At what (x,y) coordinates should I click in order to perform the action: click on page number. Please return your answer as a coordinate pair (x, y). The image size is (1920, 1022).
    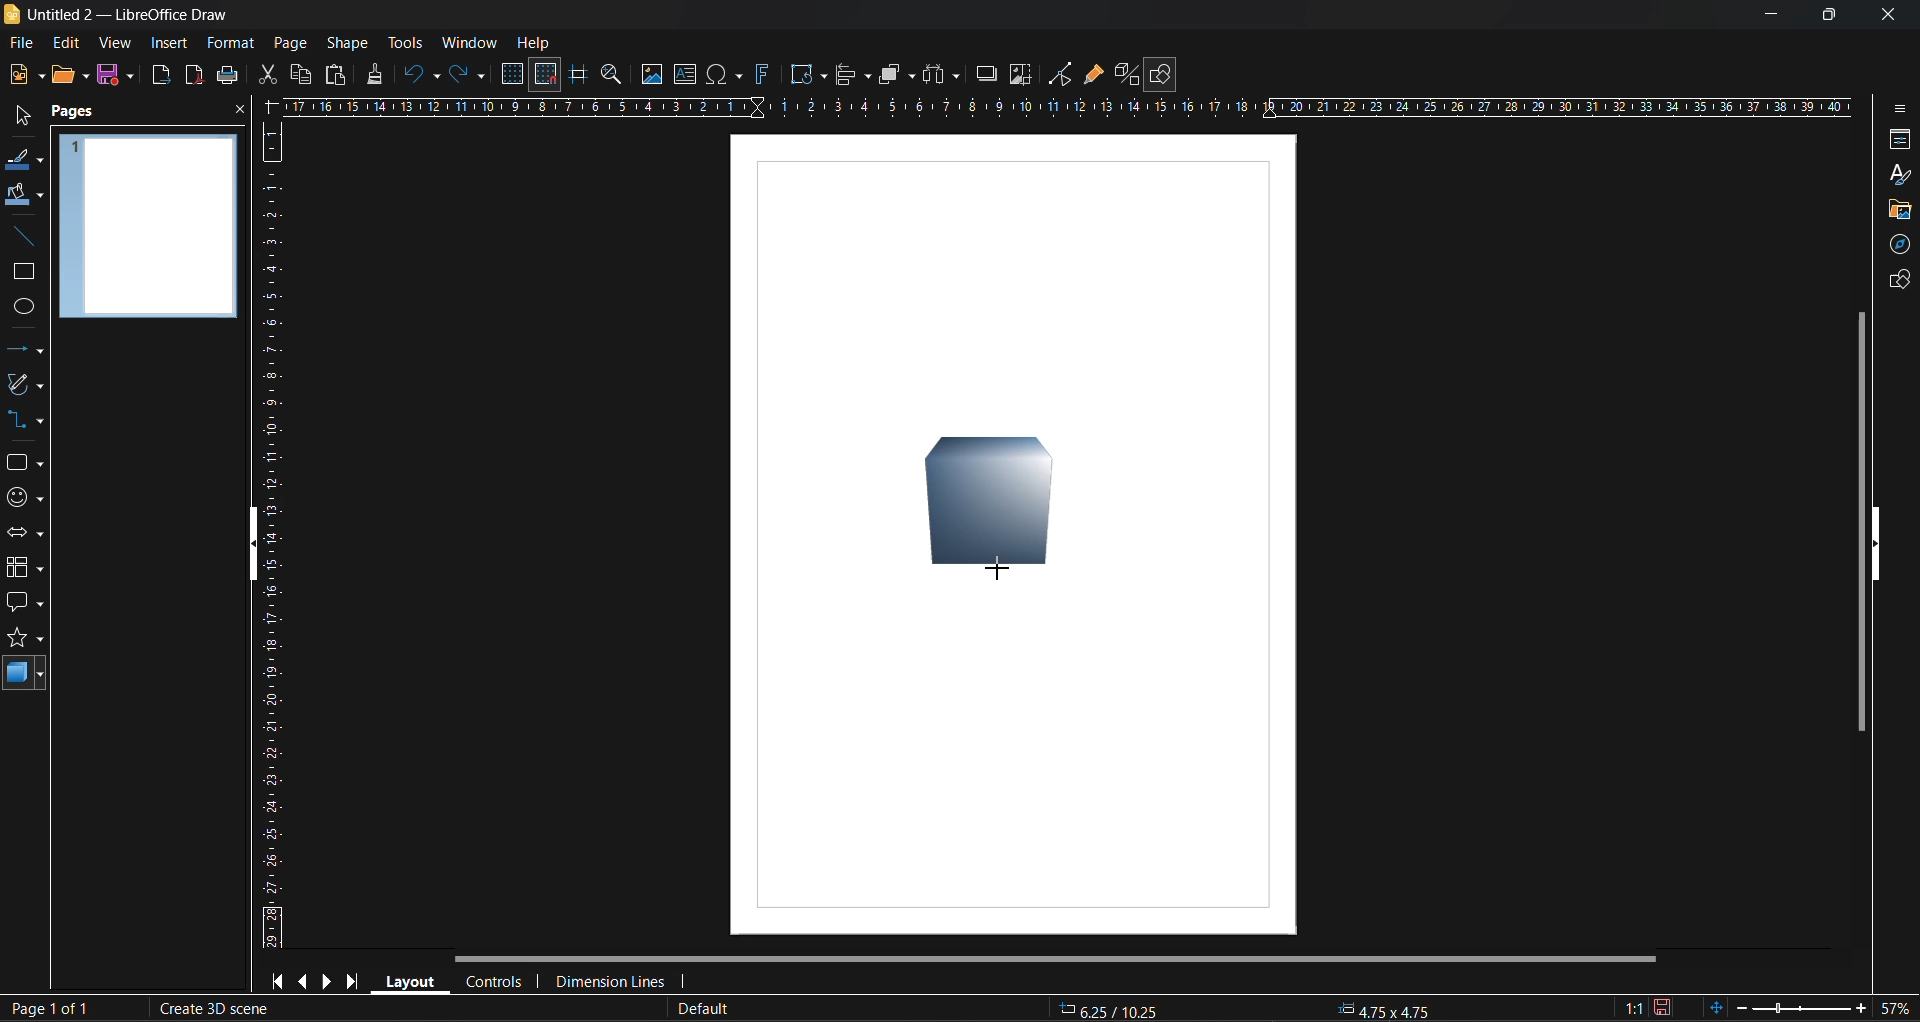
    Looking at the image, I should click on (49, 1010).